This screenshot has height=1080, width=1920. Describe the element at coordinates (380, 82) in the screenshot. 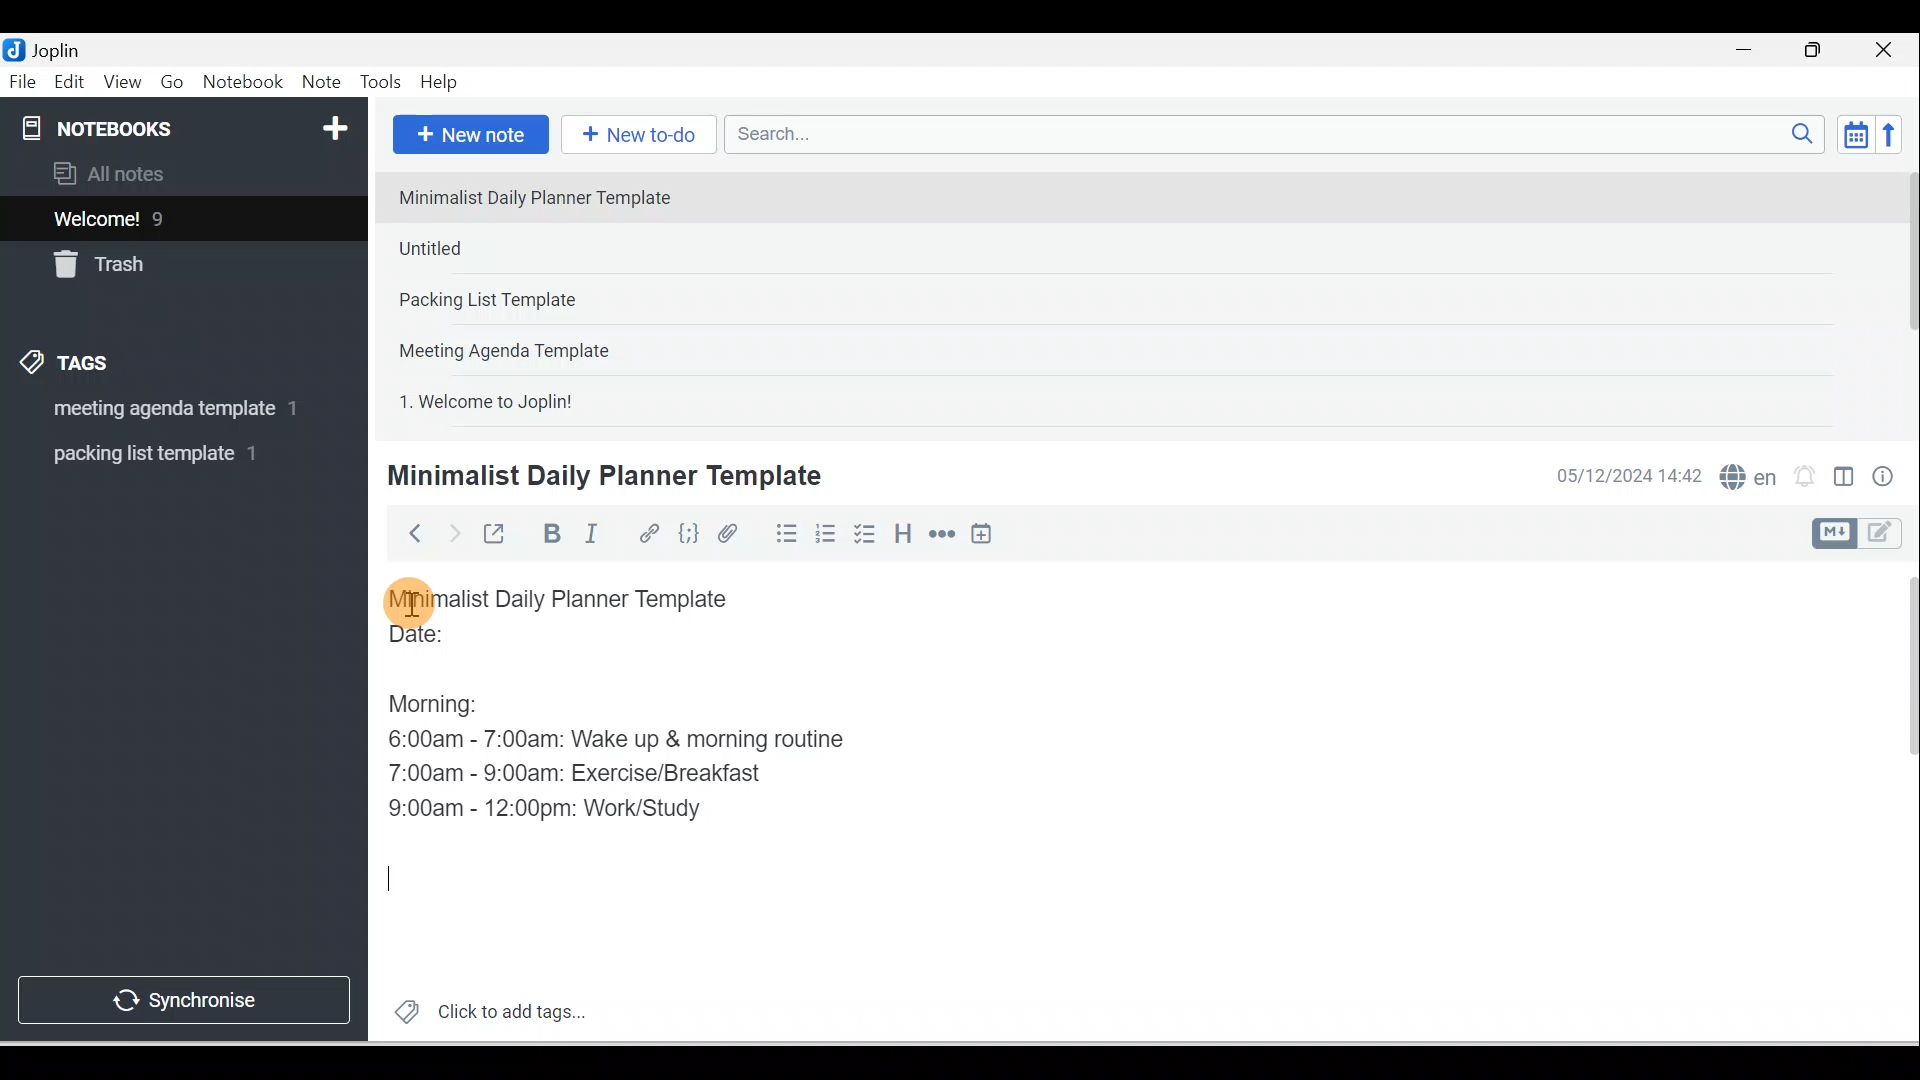

I see `Tools` at that location.